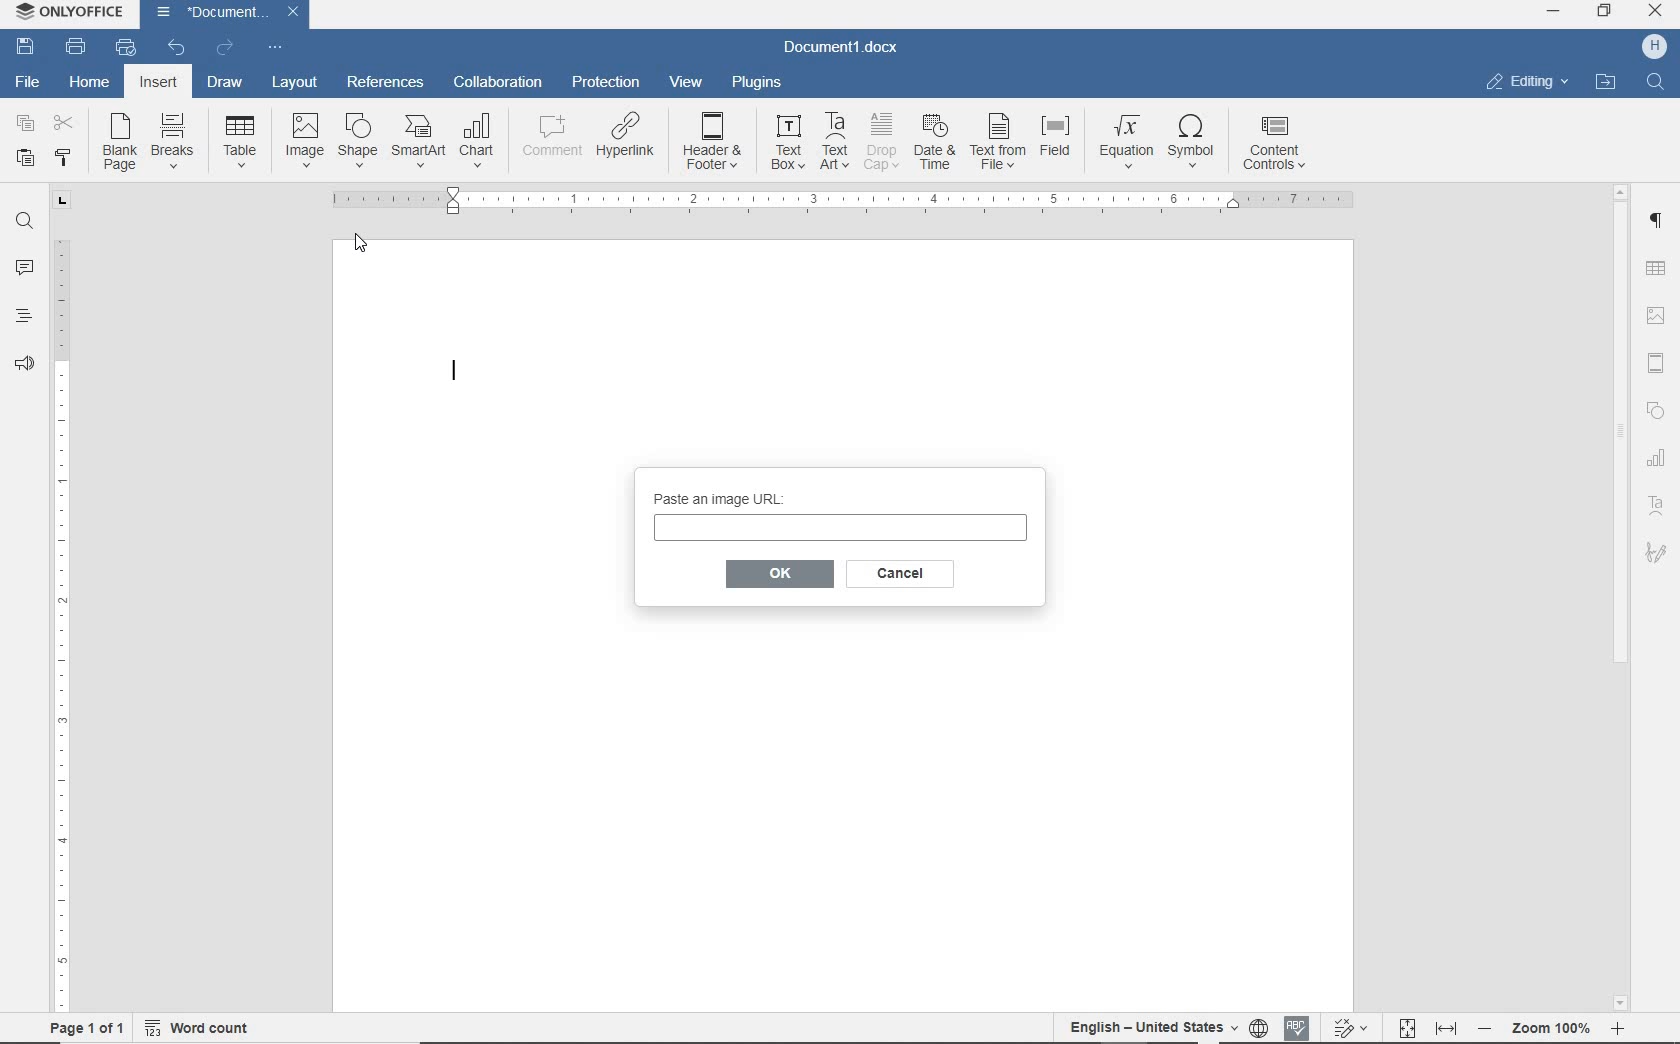  Describe the element at coordinates (904, 576) in the screenshot. I see `cancel` at that location.